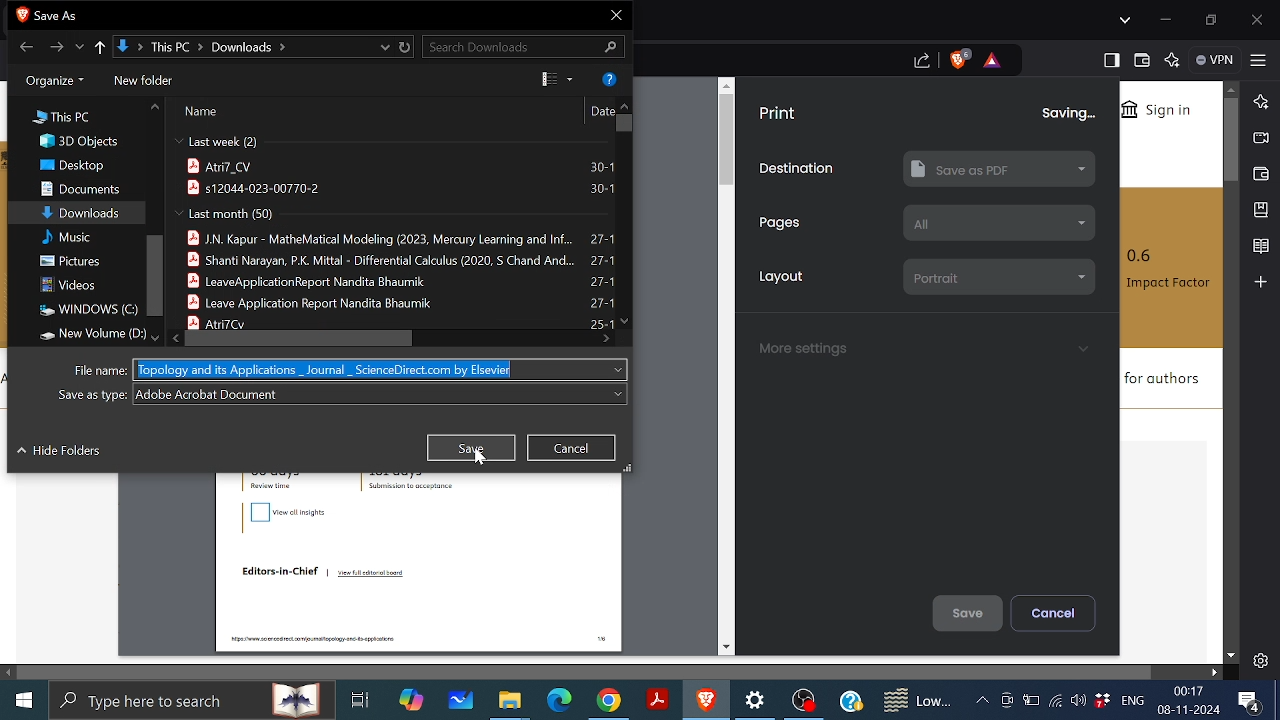  Describe the element at coordinates (779, 114) in the screenshot. I see `Print` at that location.